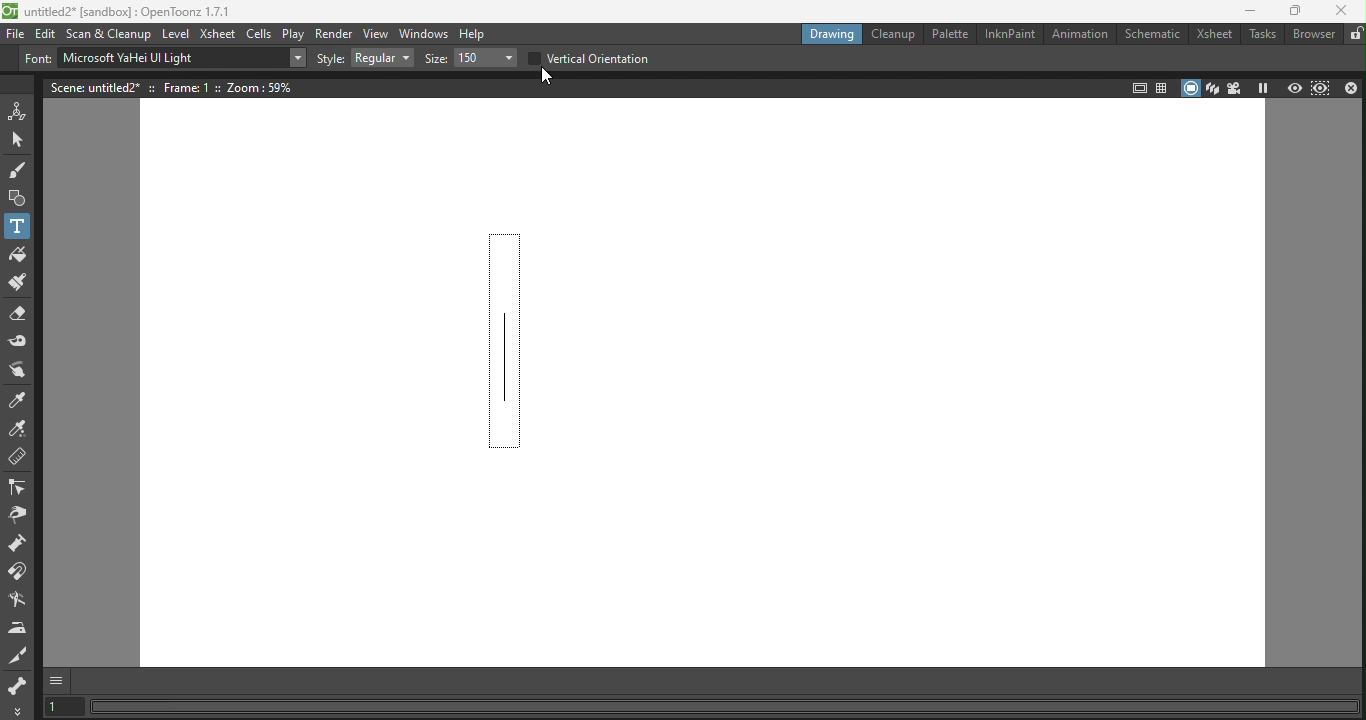  I want to click on Minimize, so click(1248, 11).